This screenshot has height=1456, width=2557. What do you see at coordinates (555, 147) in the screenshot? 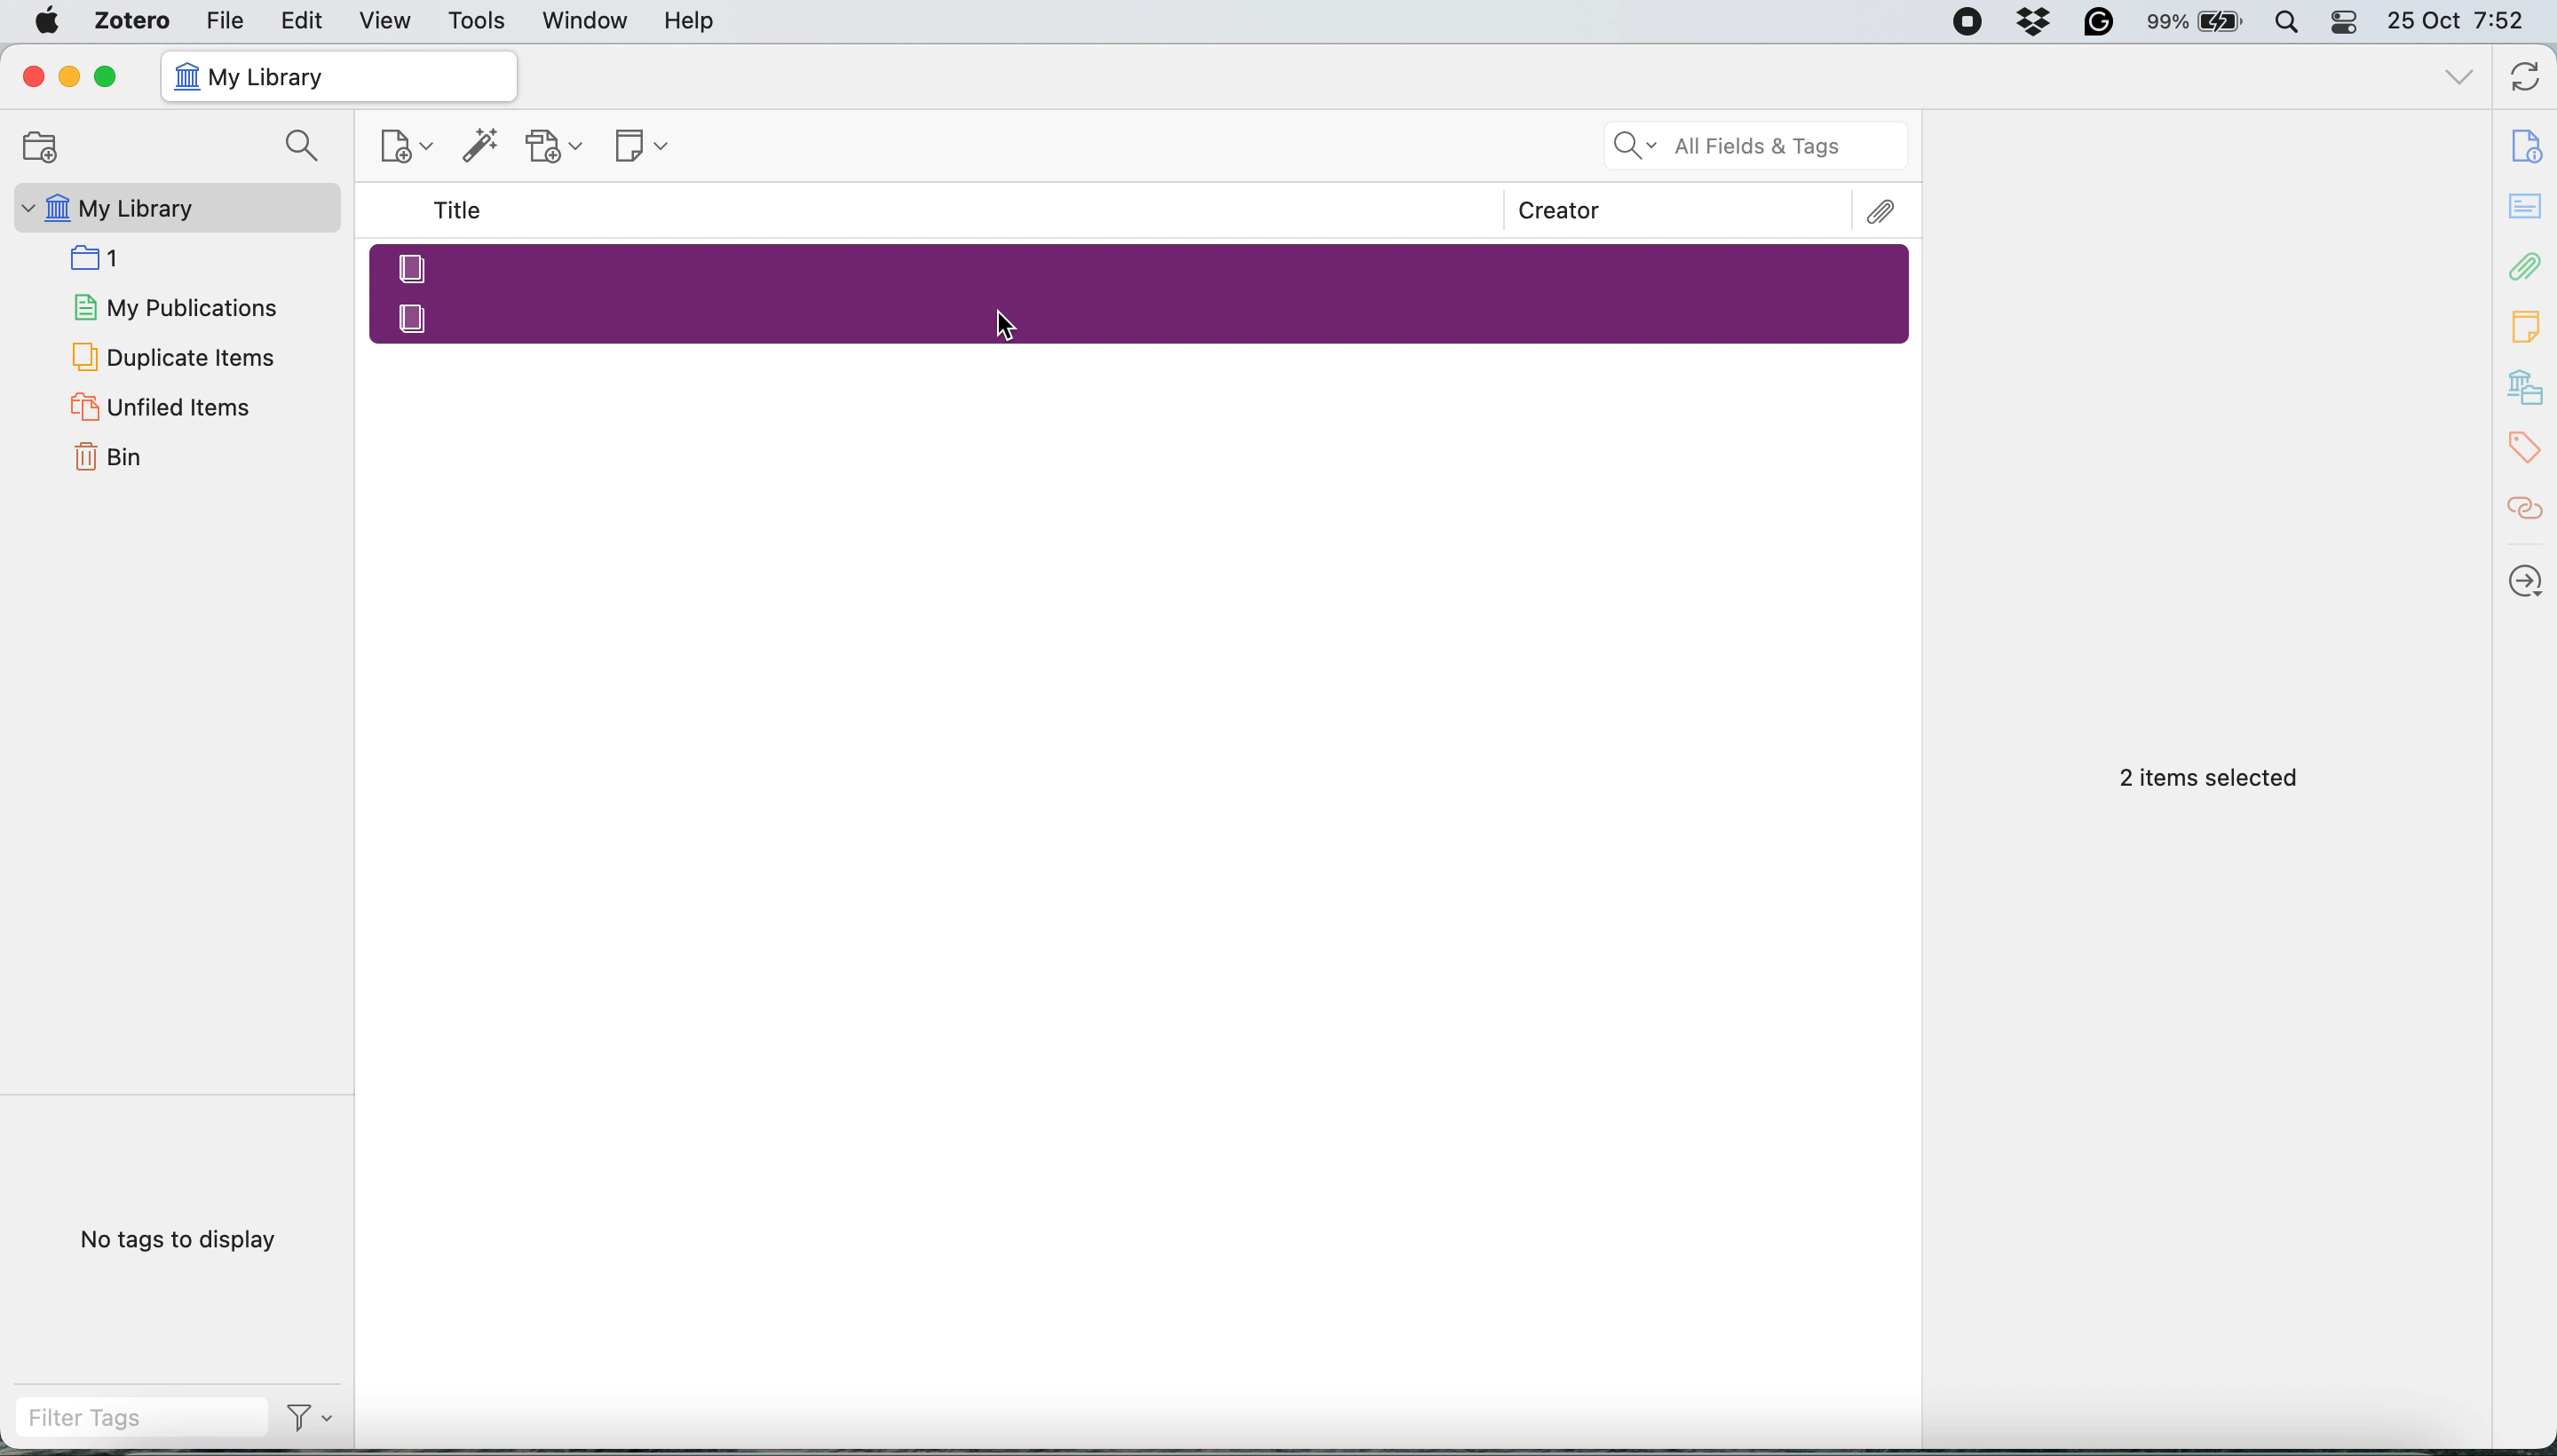
I see `Add Attachment` at bounding box center [555, 147].